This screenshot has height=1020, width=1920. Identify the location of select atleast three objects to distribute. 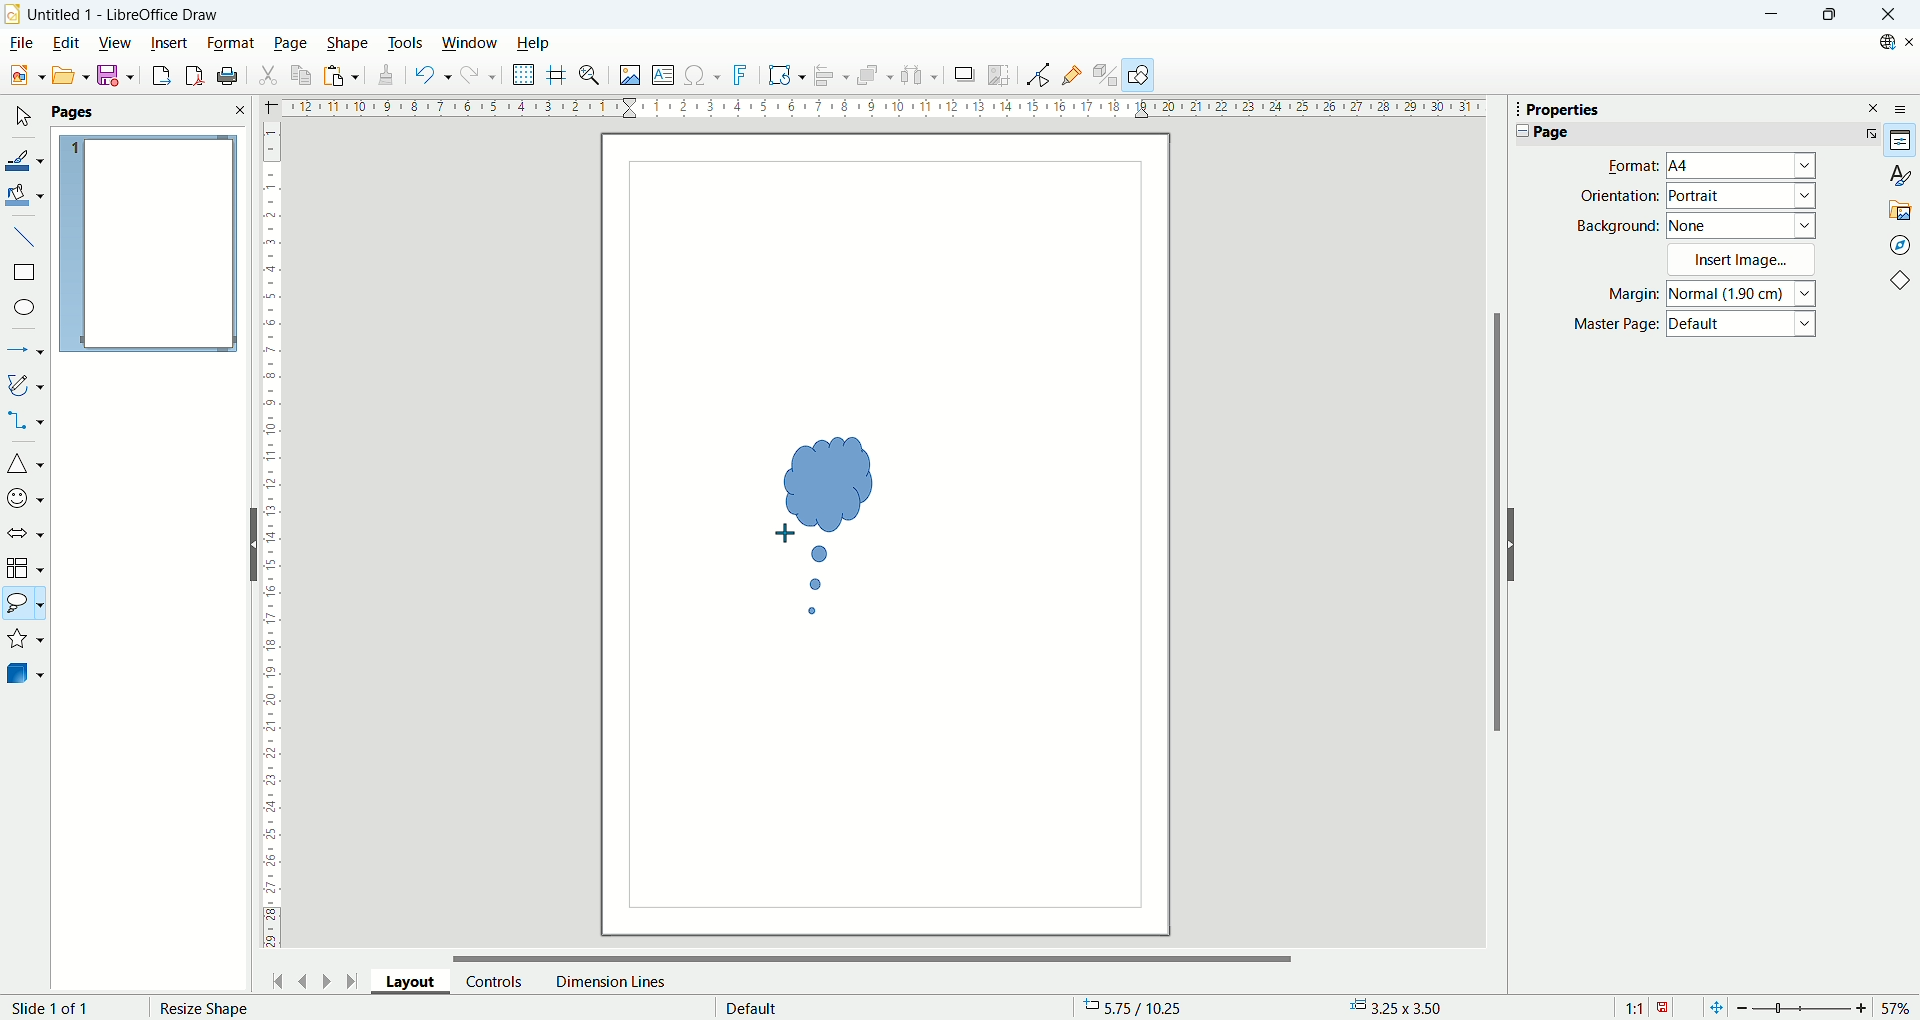
(920, 75).